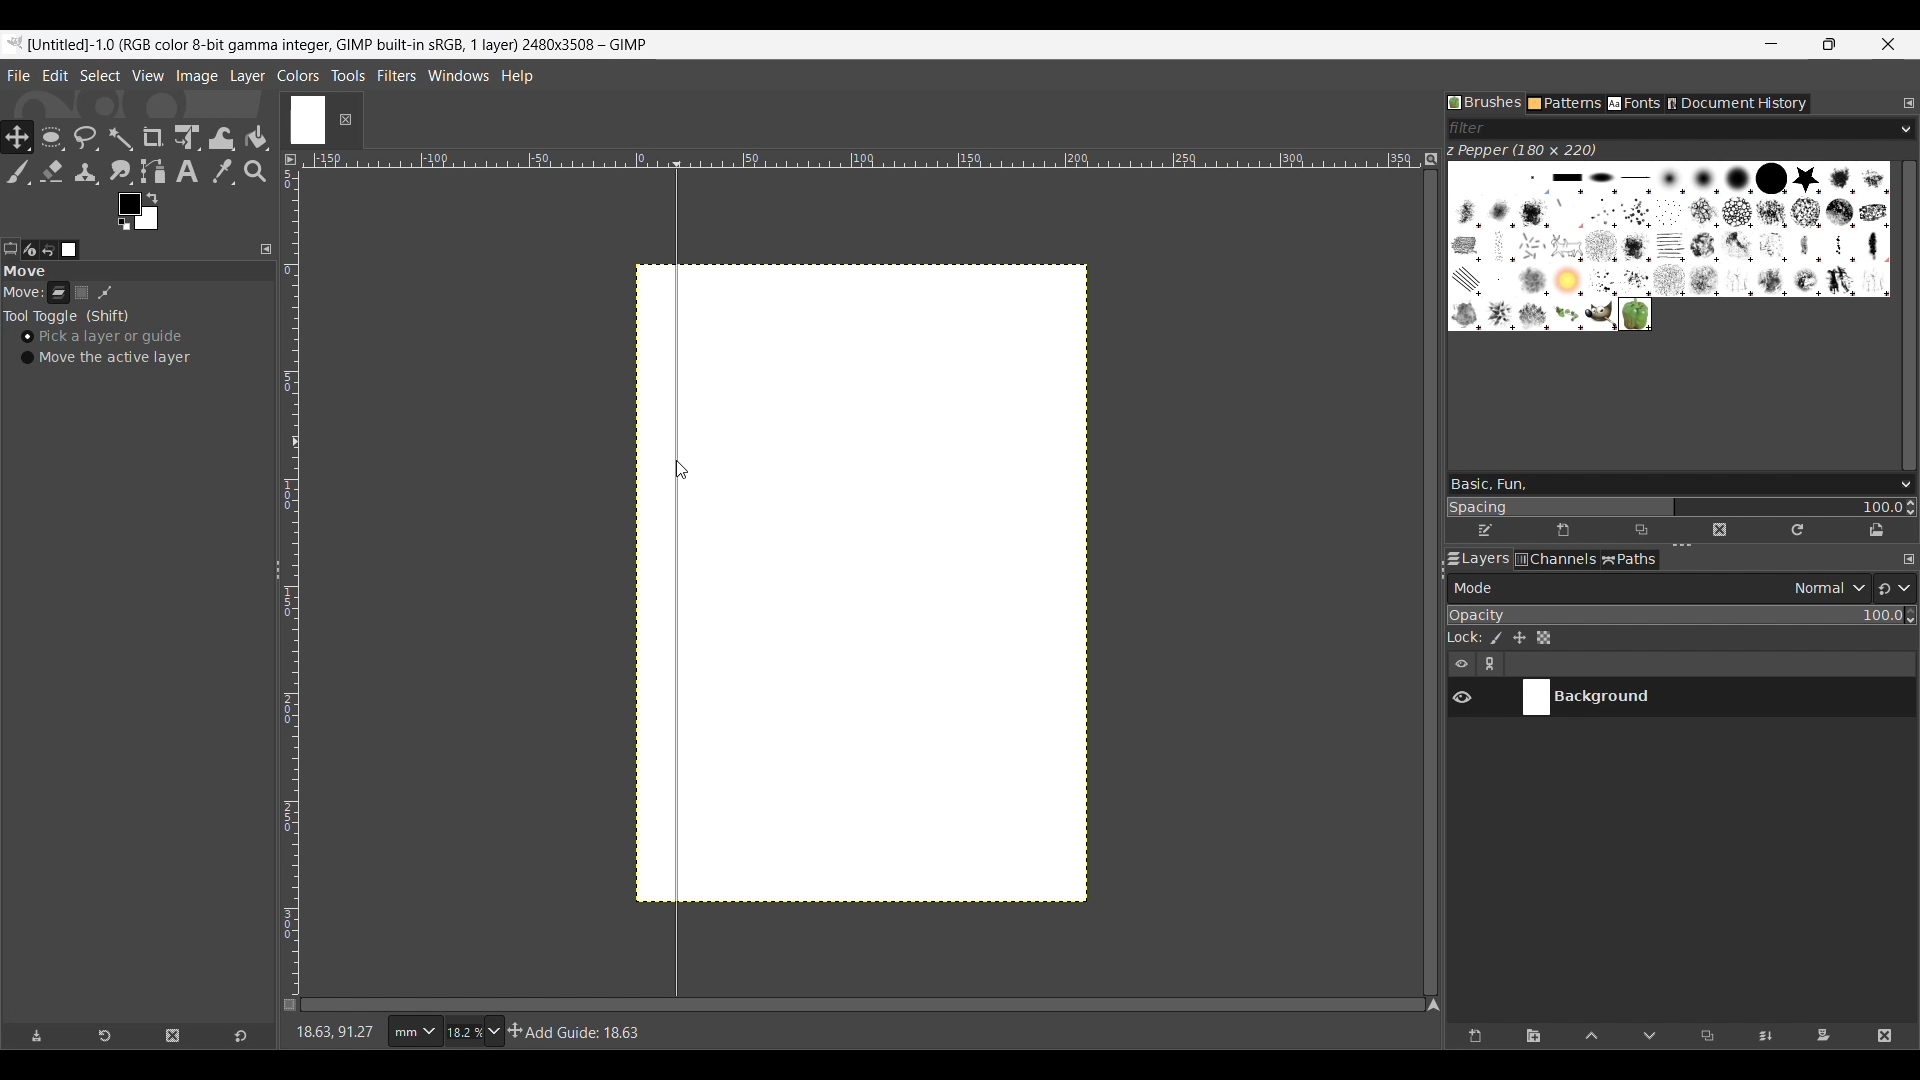 The image size is (1920, 1080). Describe the element at coordinates (1910, 315) in the screenshot. I see `Vertical slide bar` at that location.